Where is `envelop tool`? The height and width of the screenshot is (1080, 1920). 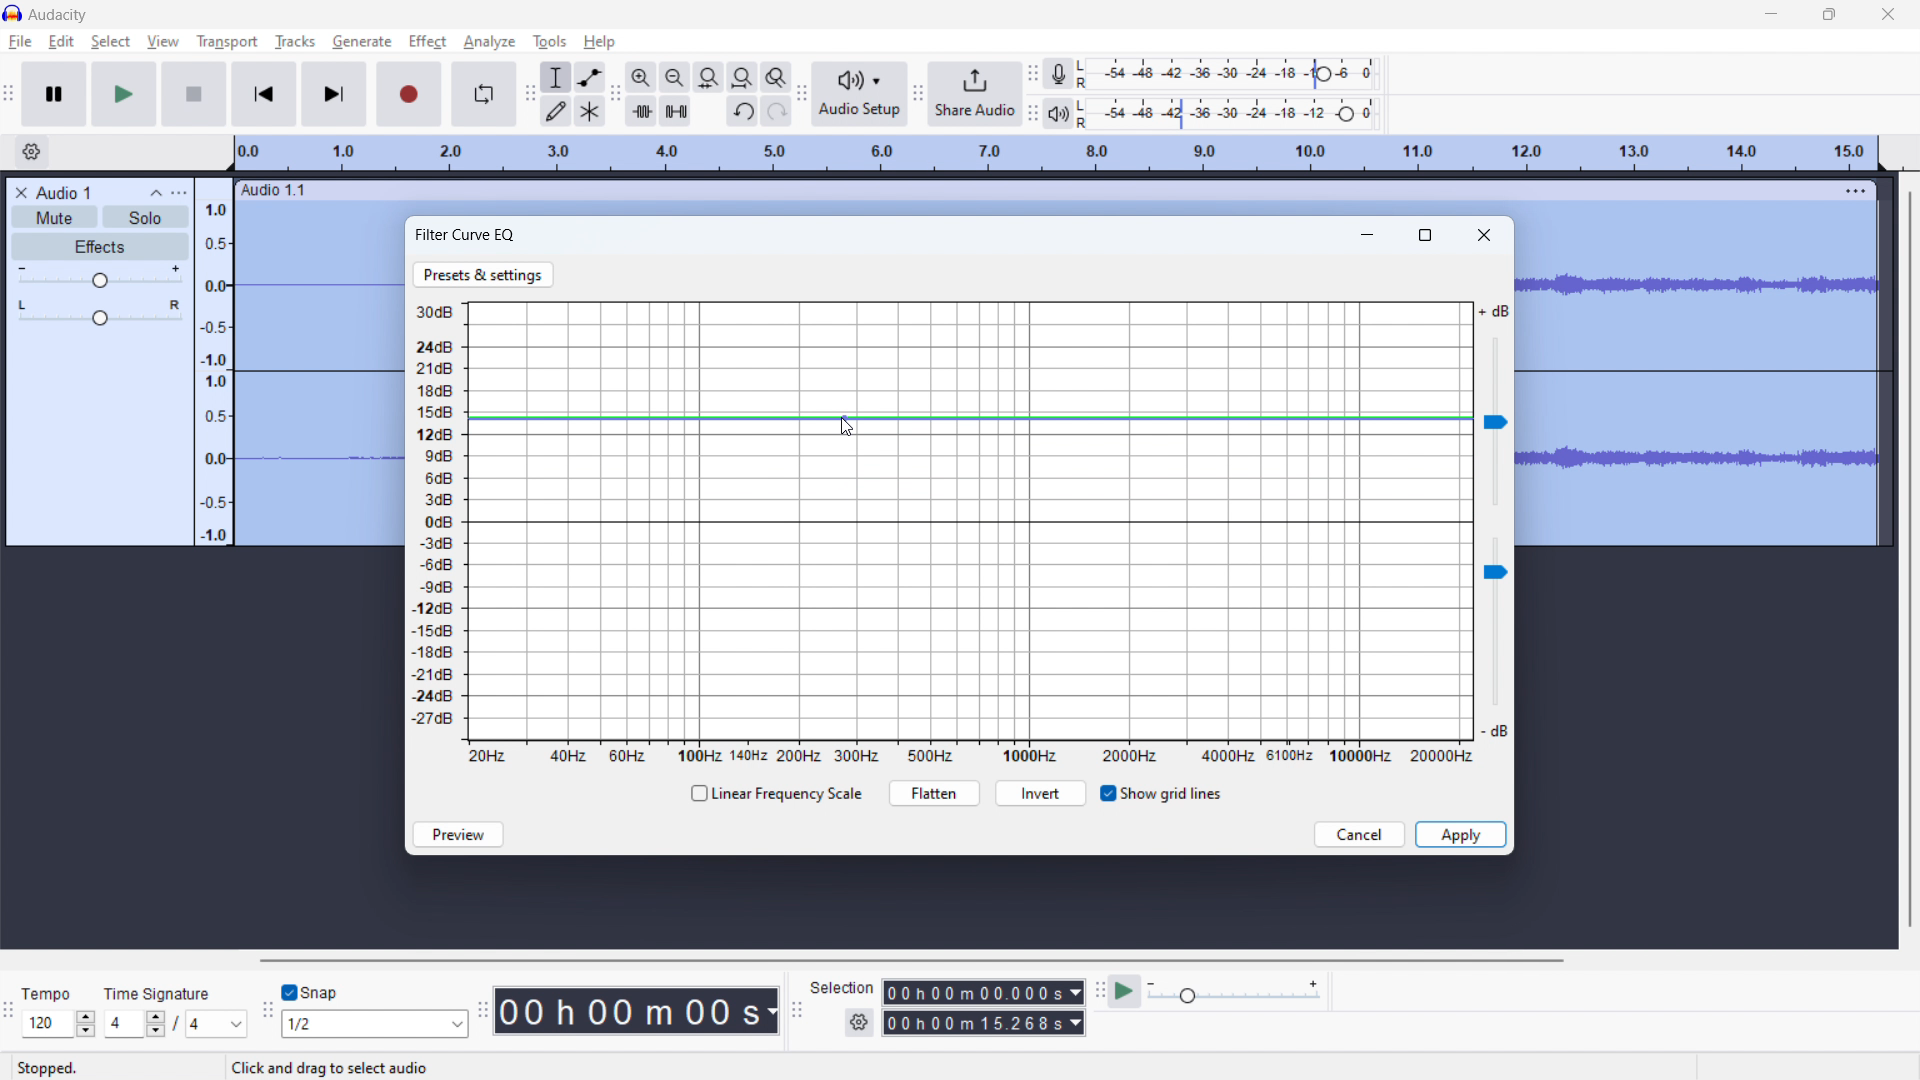
envelop tool is located at coordinates (590, 77).